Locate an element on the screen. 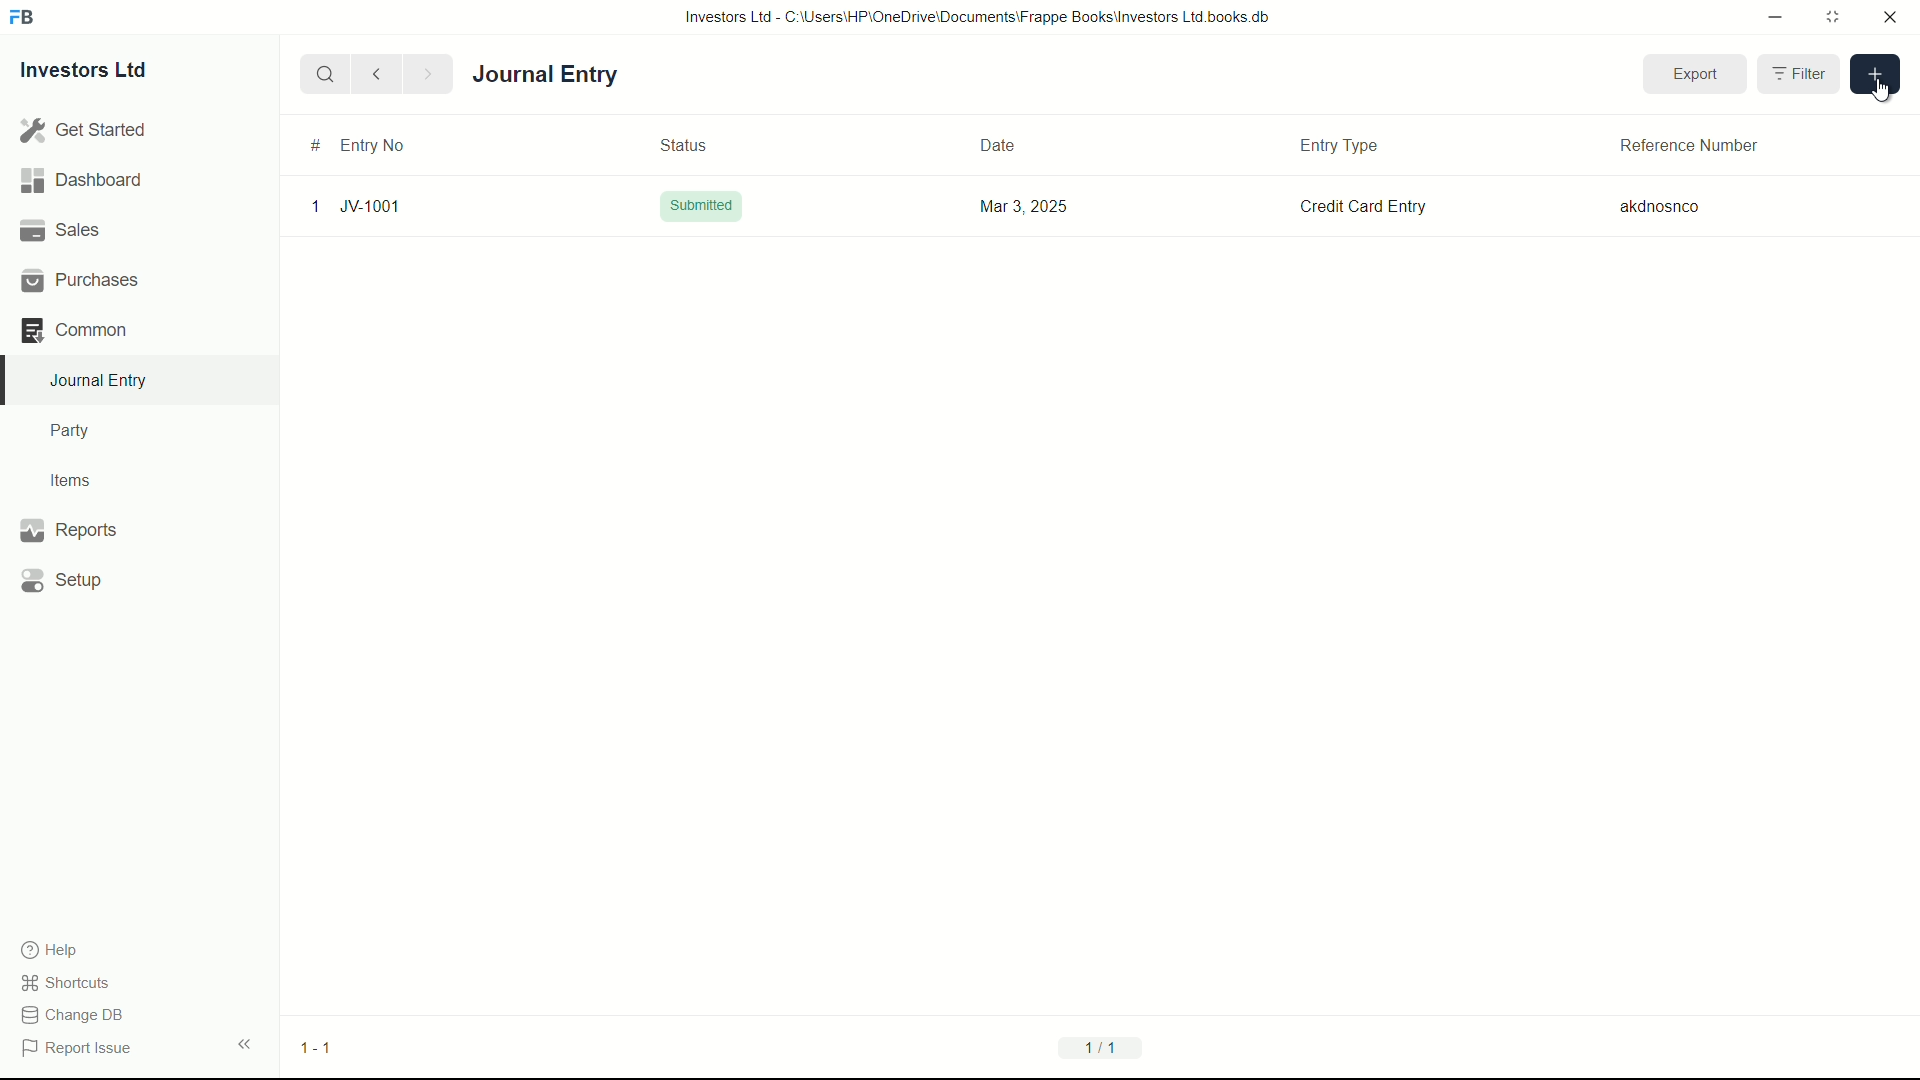 This screenshot has height=1080, width=1920. Submitted is located at coordinates (705, 206).